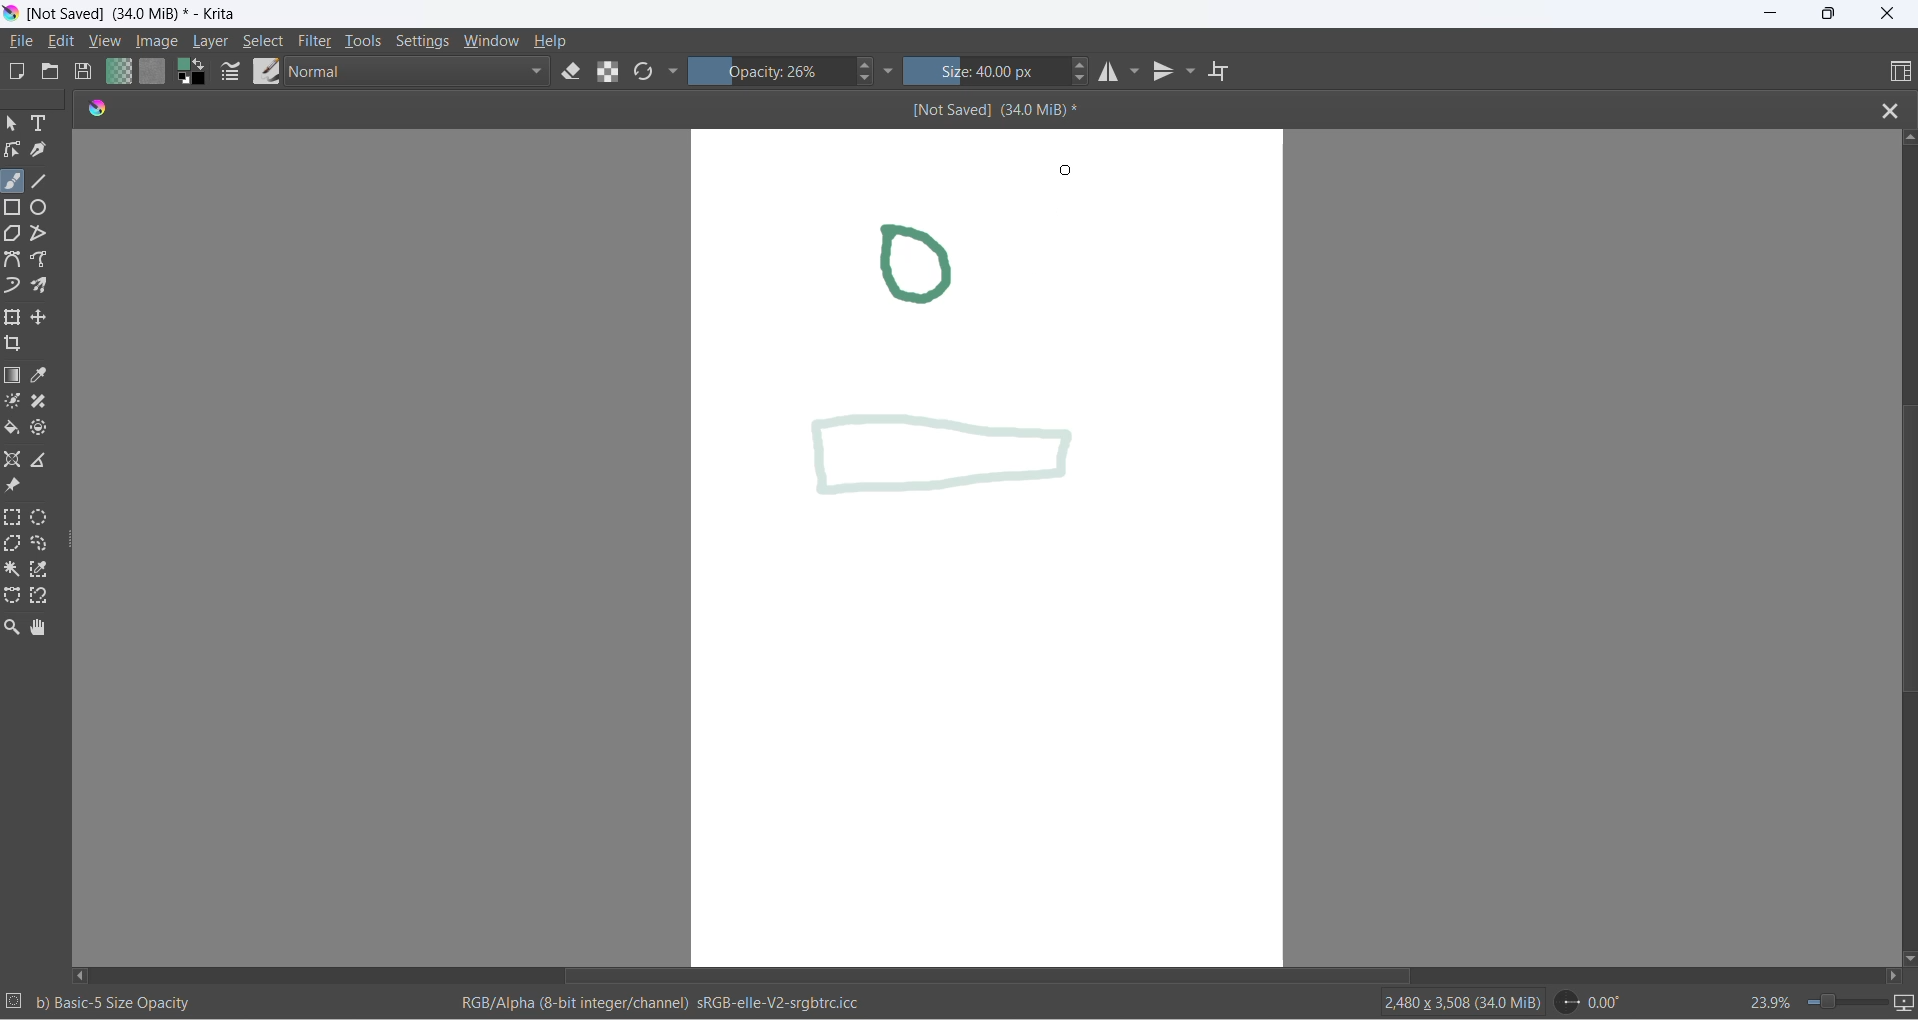 The width and height of the screenshot is (1918, 1020). I want to click on resize, so click(73, 538).